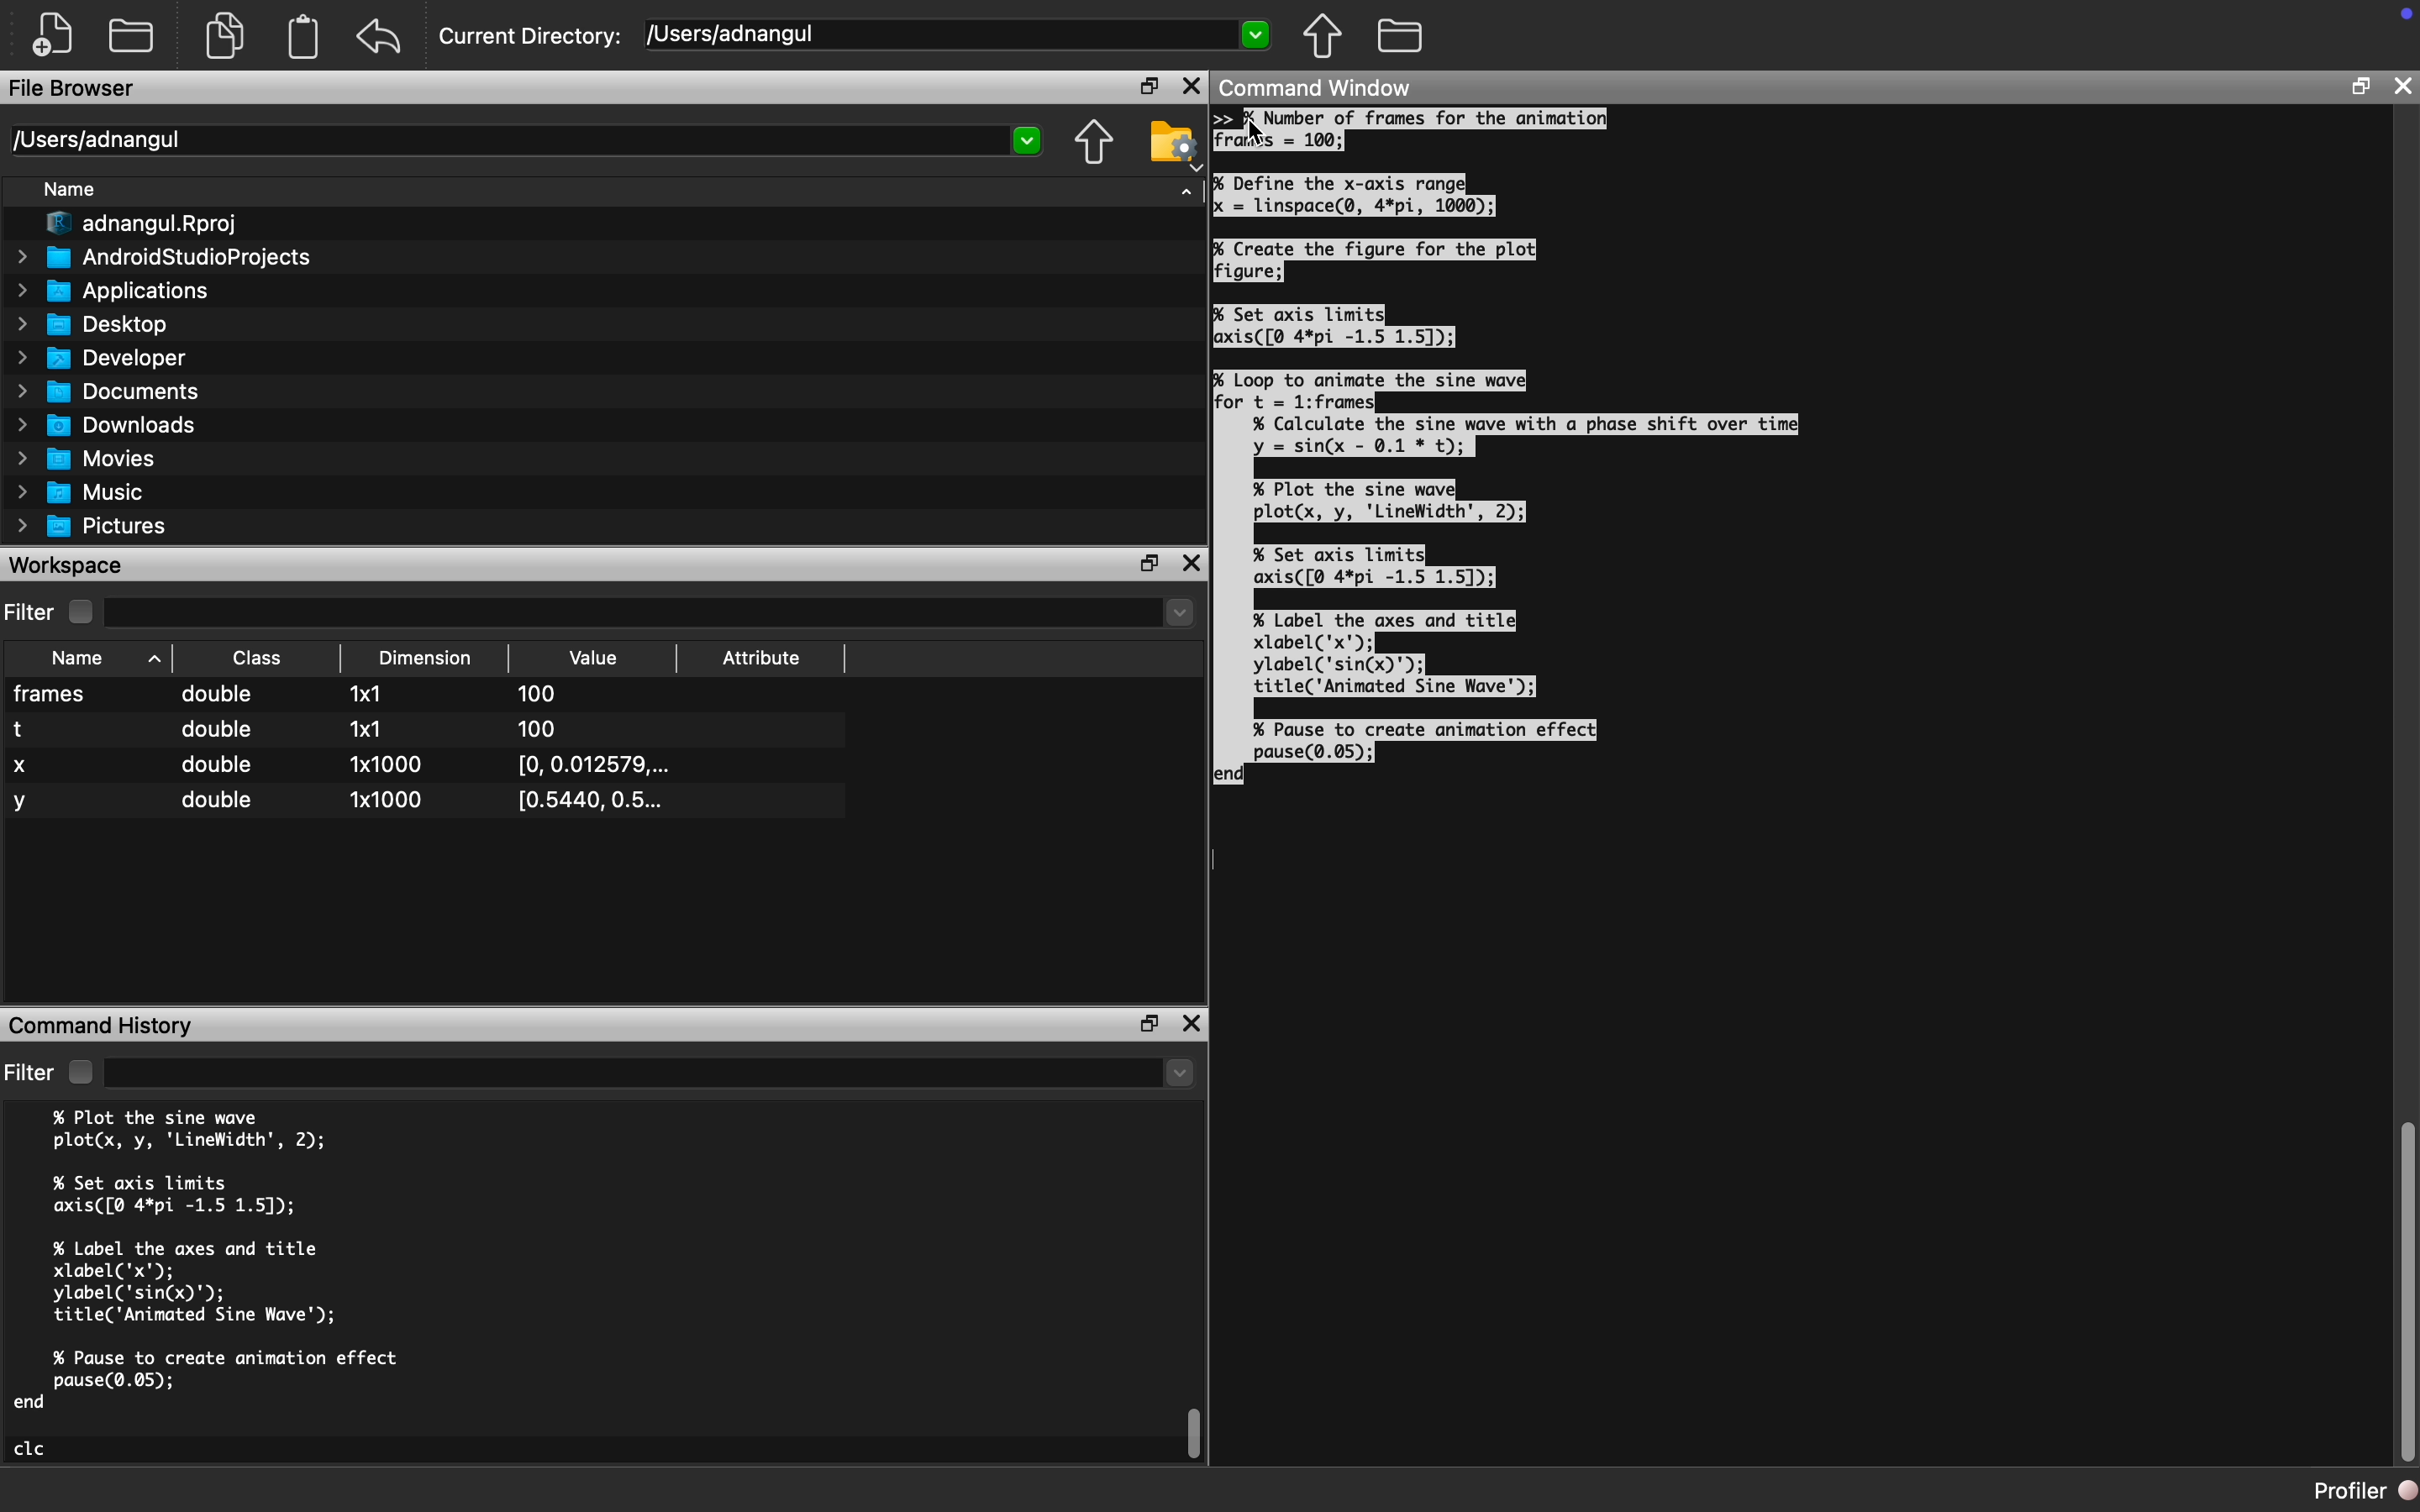 This screenshot has height=1512, width=2420. Describe the element at coordinates (1193, 563) in the screenshot. I see `Close` at that location.